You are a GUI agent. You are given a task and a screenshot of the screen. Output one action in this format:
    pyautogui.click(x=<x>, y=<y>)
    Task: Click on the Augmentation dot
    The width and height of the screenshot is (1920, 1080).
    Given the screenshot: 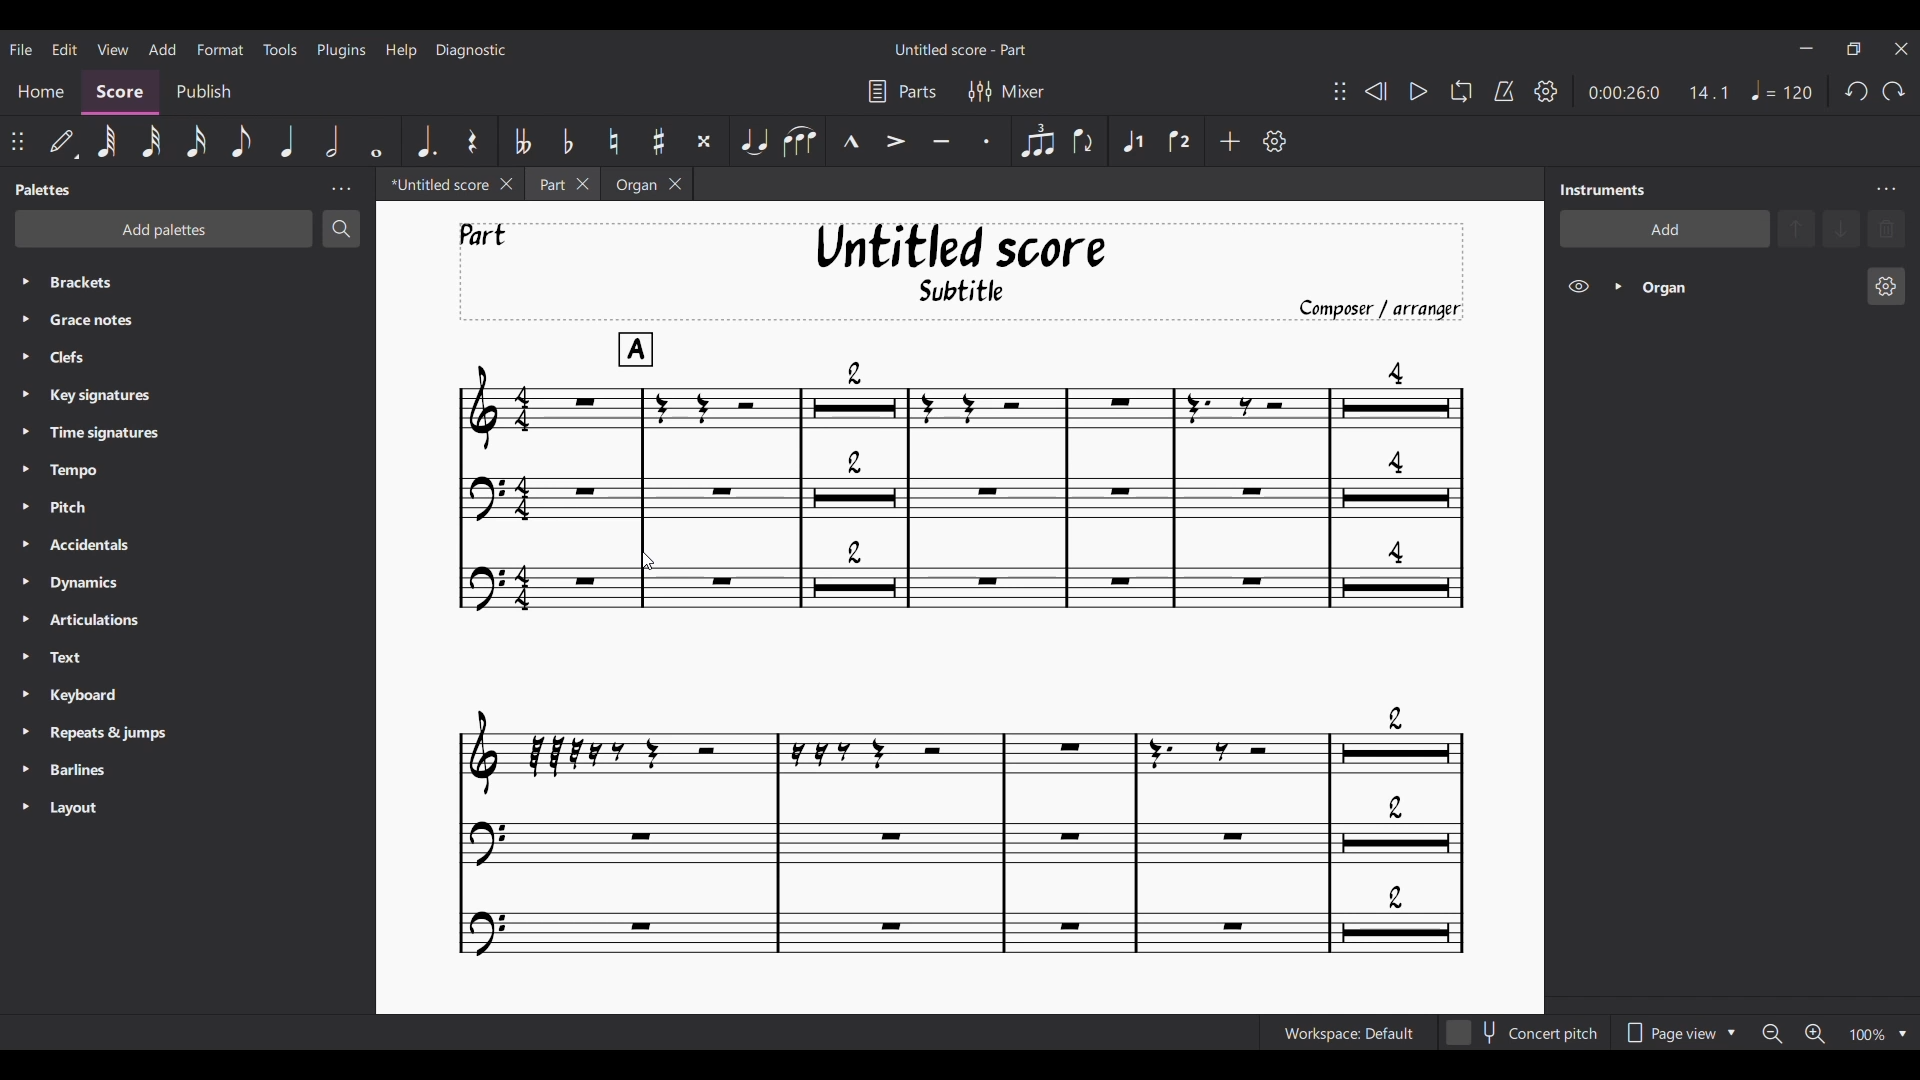 What is the action you would take?
    pyautogui.click(x=426, y=142)
    